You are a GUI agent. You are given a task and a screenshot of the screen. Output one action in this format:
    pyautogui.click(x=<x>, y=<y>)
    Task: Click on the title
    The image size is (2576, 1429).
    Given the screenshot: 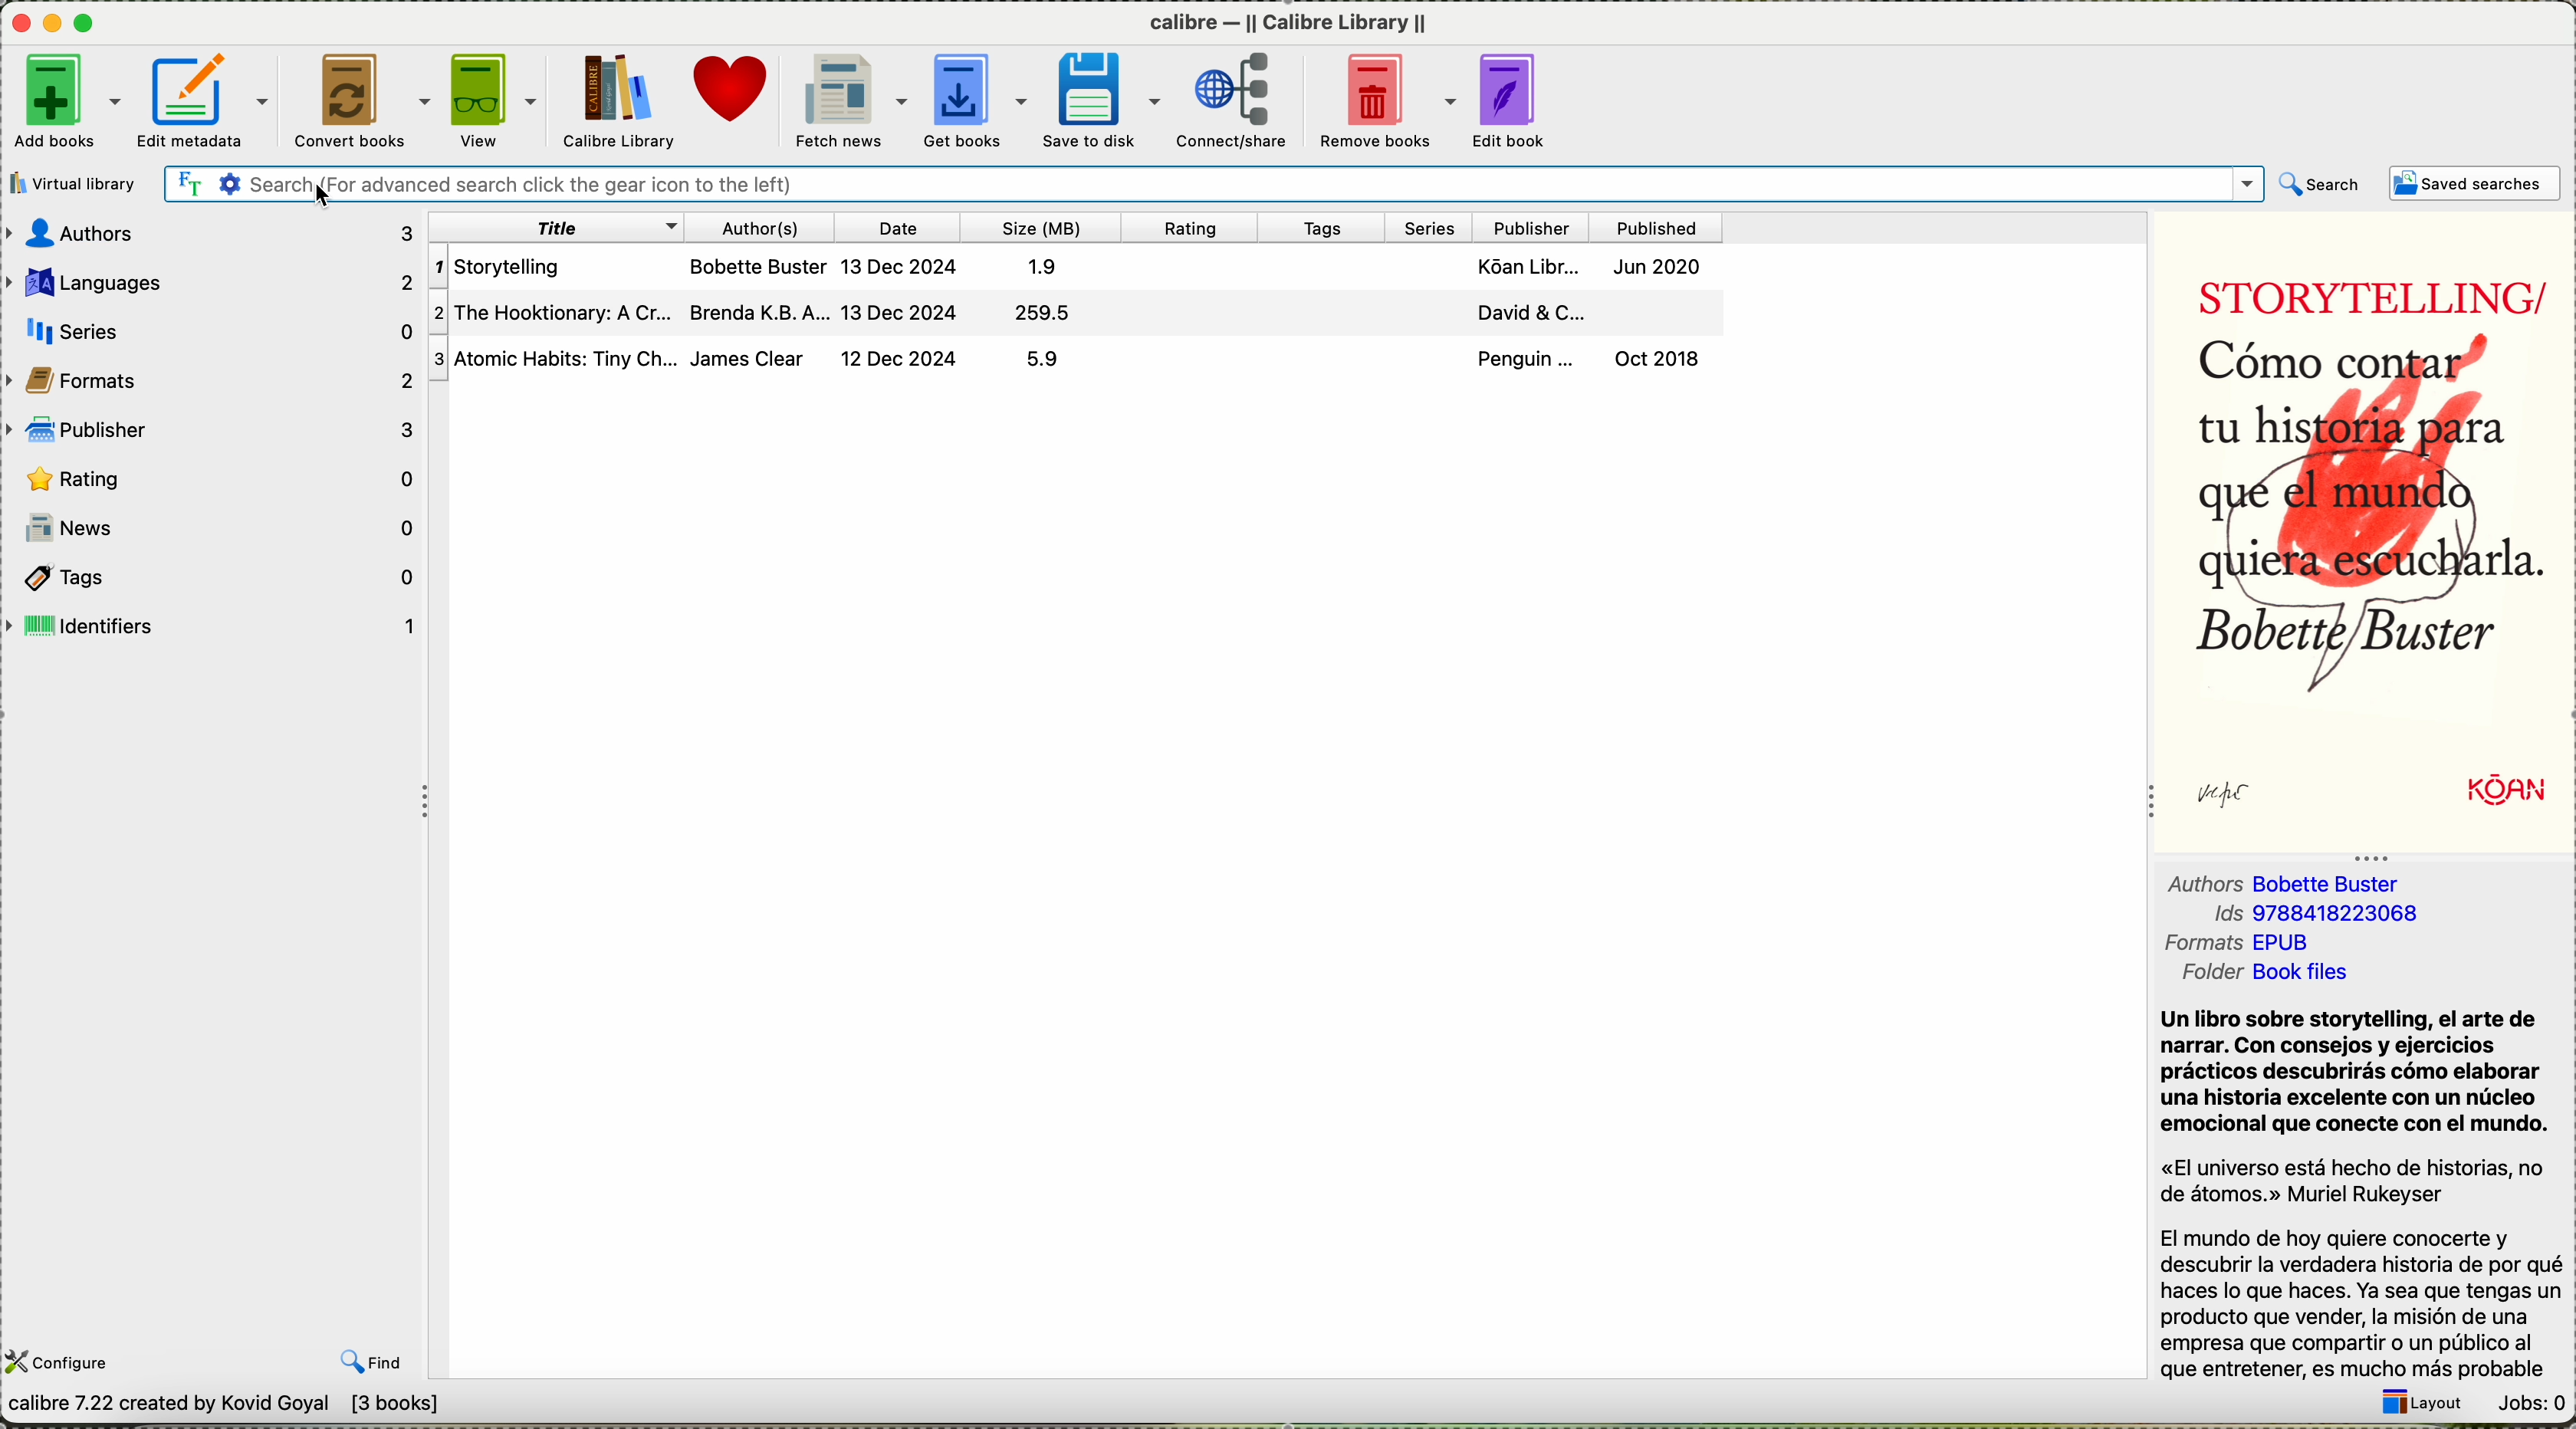 What is the action you would take?
    pyautogui.click(x=560, y=225)
    